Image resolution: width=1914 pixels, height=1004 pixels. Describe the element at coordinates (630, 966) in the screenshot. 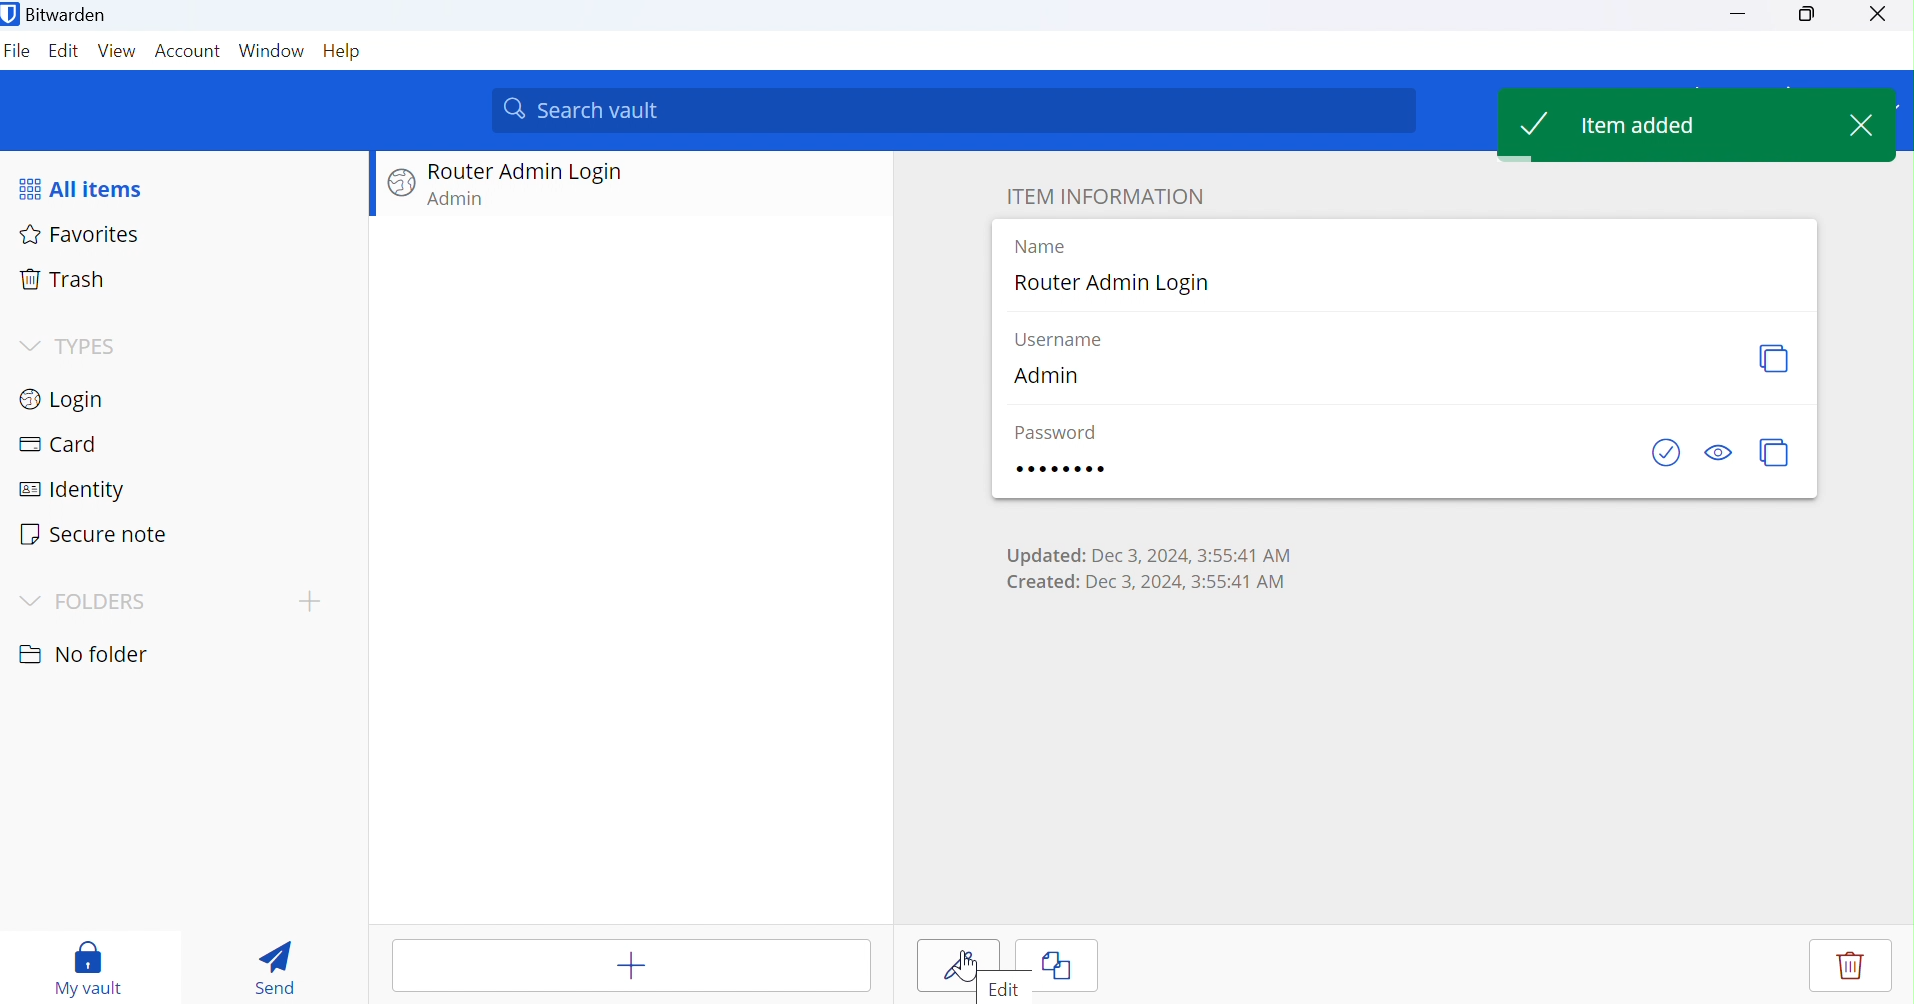

I see `add items` at that location.